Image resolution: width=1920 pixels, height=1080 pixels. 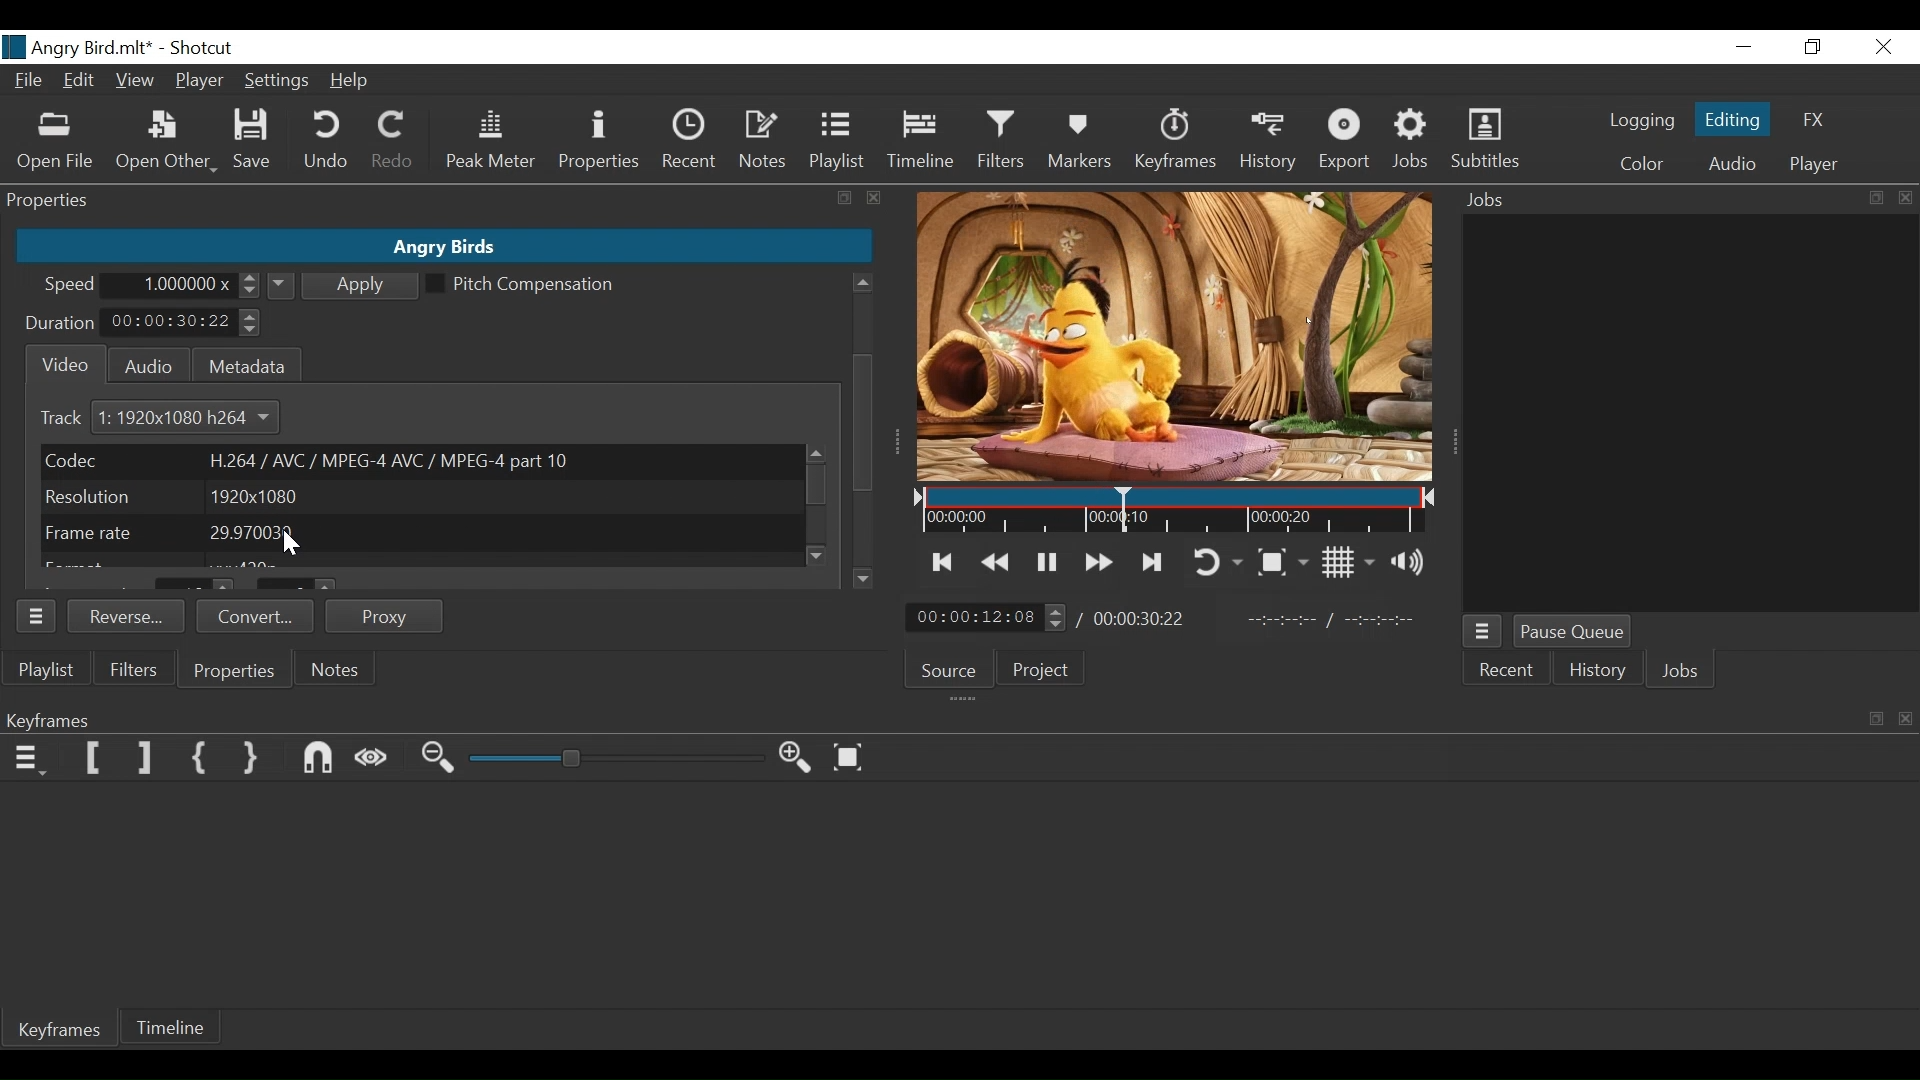 What do you see at coordinates (943, 563) in the screenshot?
I see `Skip to the previous point` at bounding box center [943, 563].